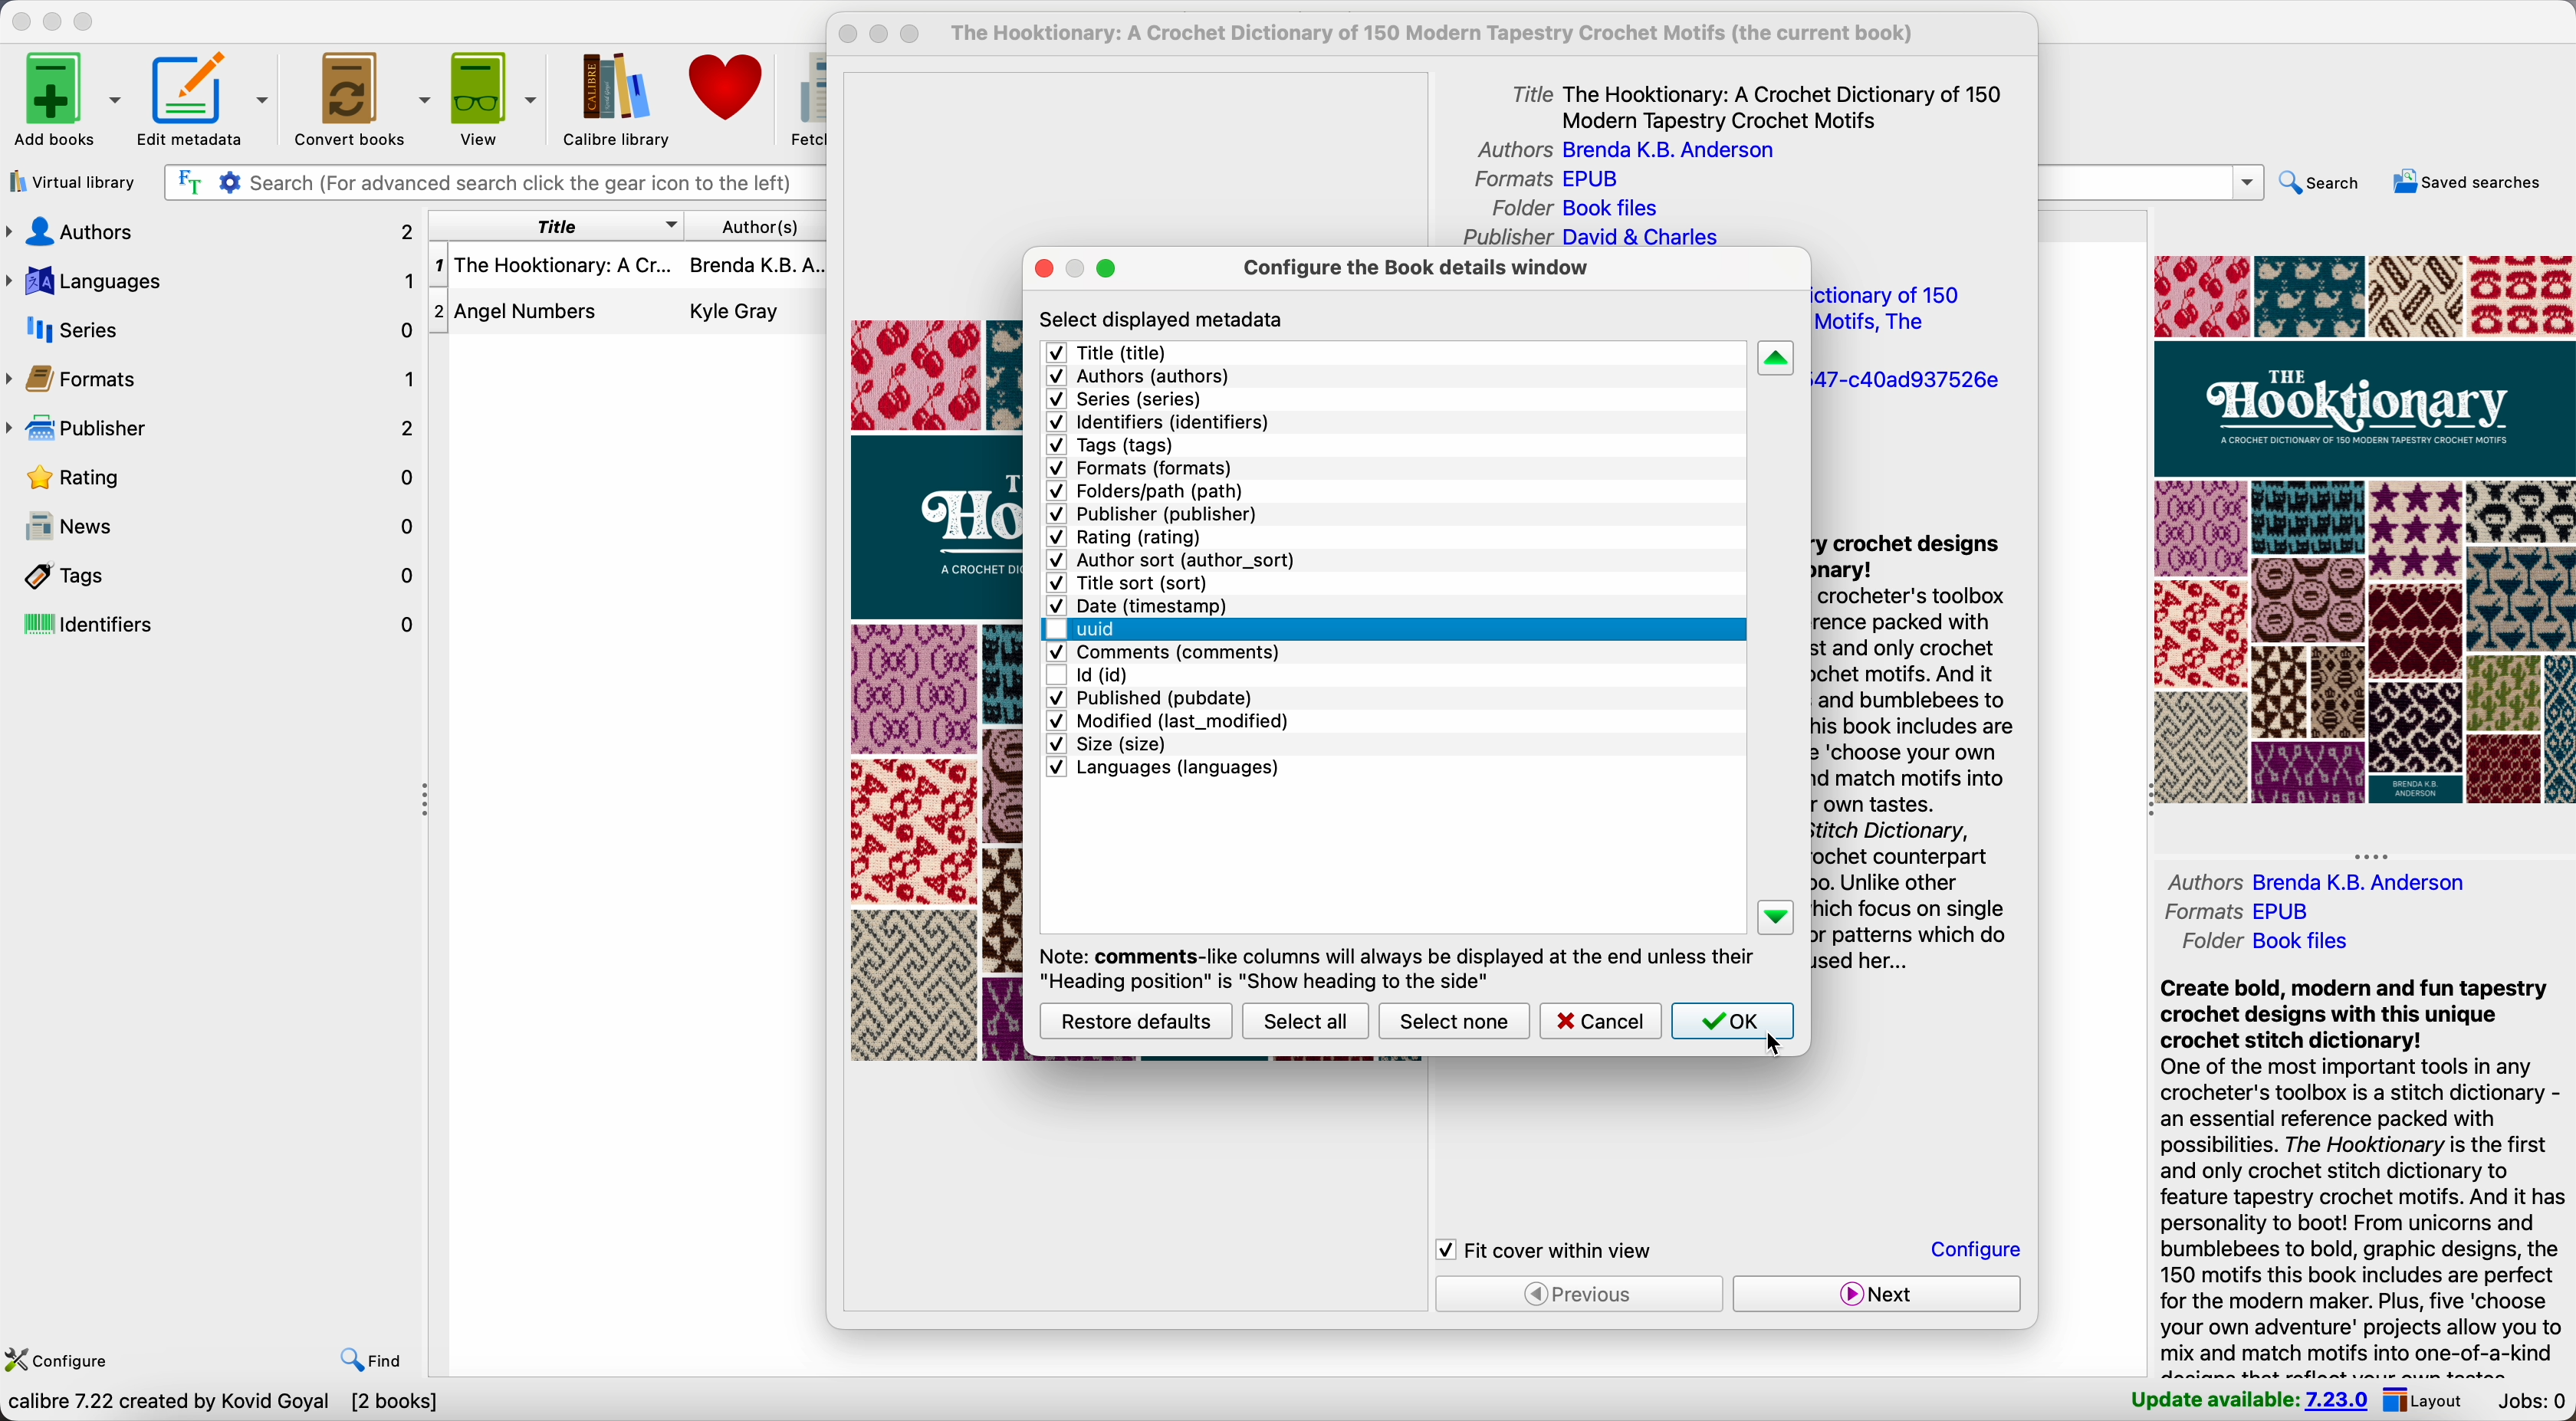 The image size is (2576, 1421). Describe the element at coordinates (214, 433) in the screenshot. I see `publisher` at that location.